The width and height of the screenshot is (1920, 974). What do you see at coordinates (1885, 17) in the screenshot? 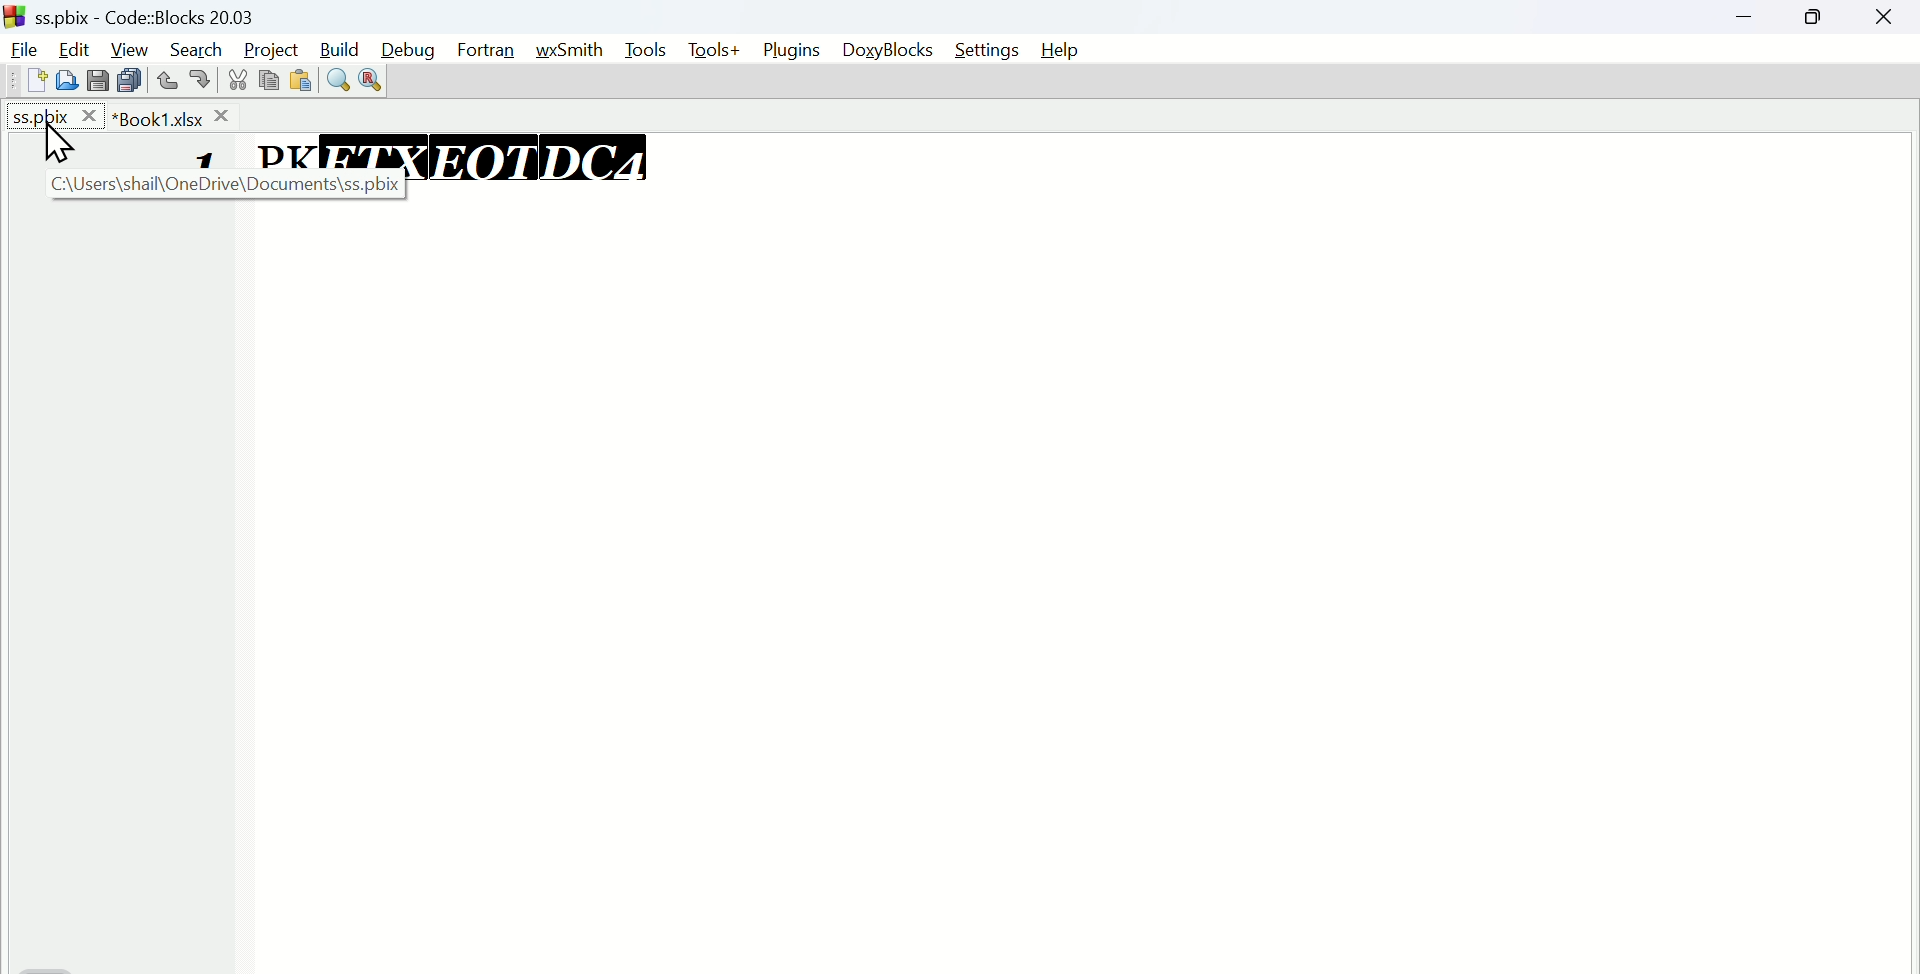
I see `close` at bounding box center [1885, 17].